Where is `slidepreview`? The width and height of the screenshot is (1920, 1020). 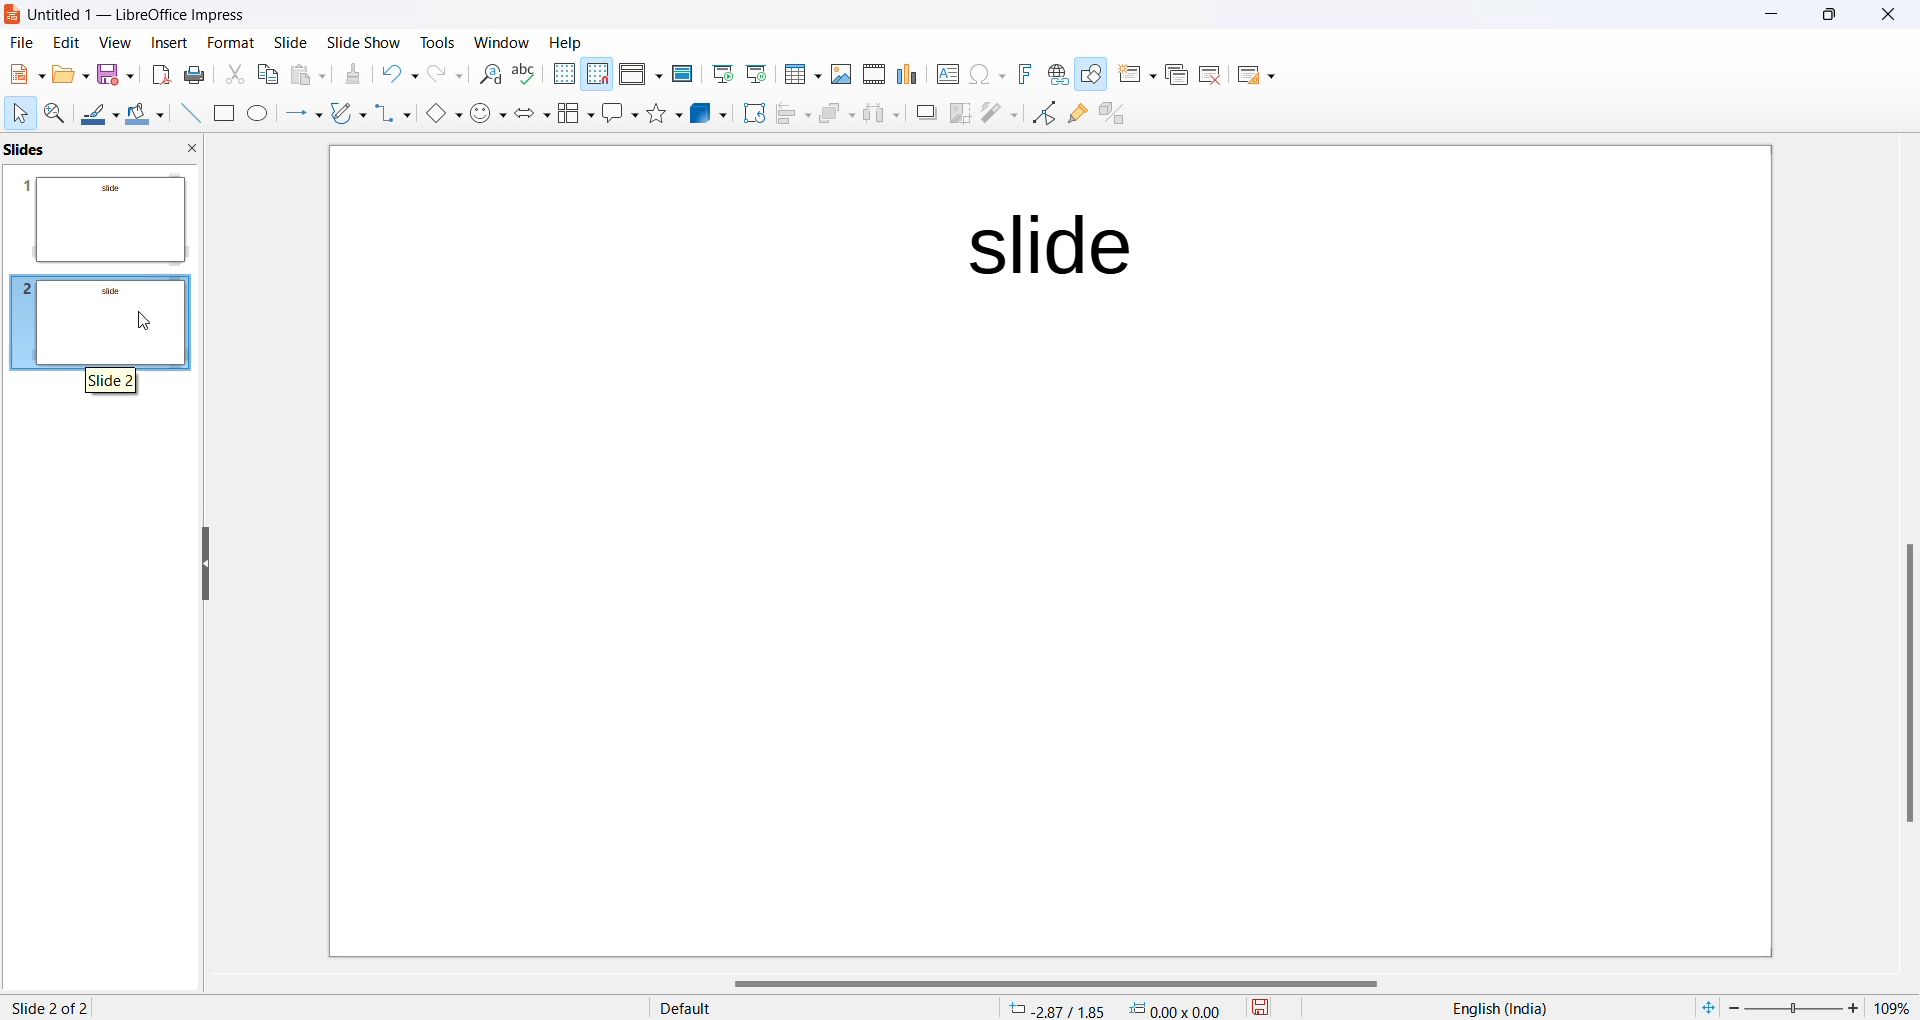
slidepreview is located at coordinates (106, 318).